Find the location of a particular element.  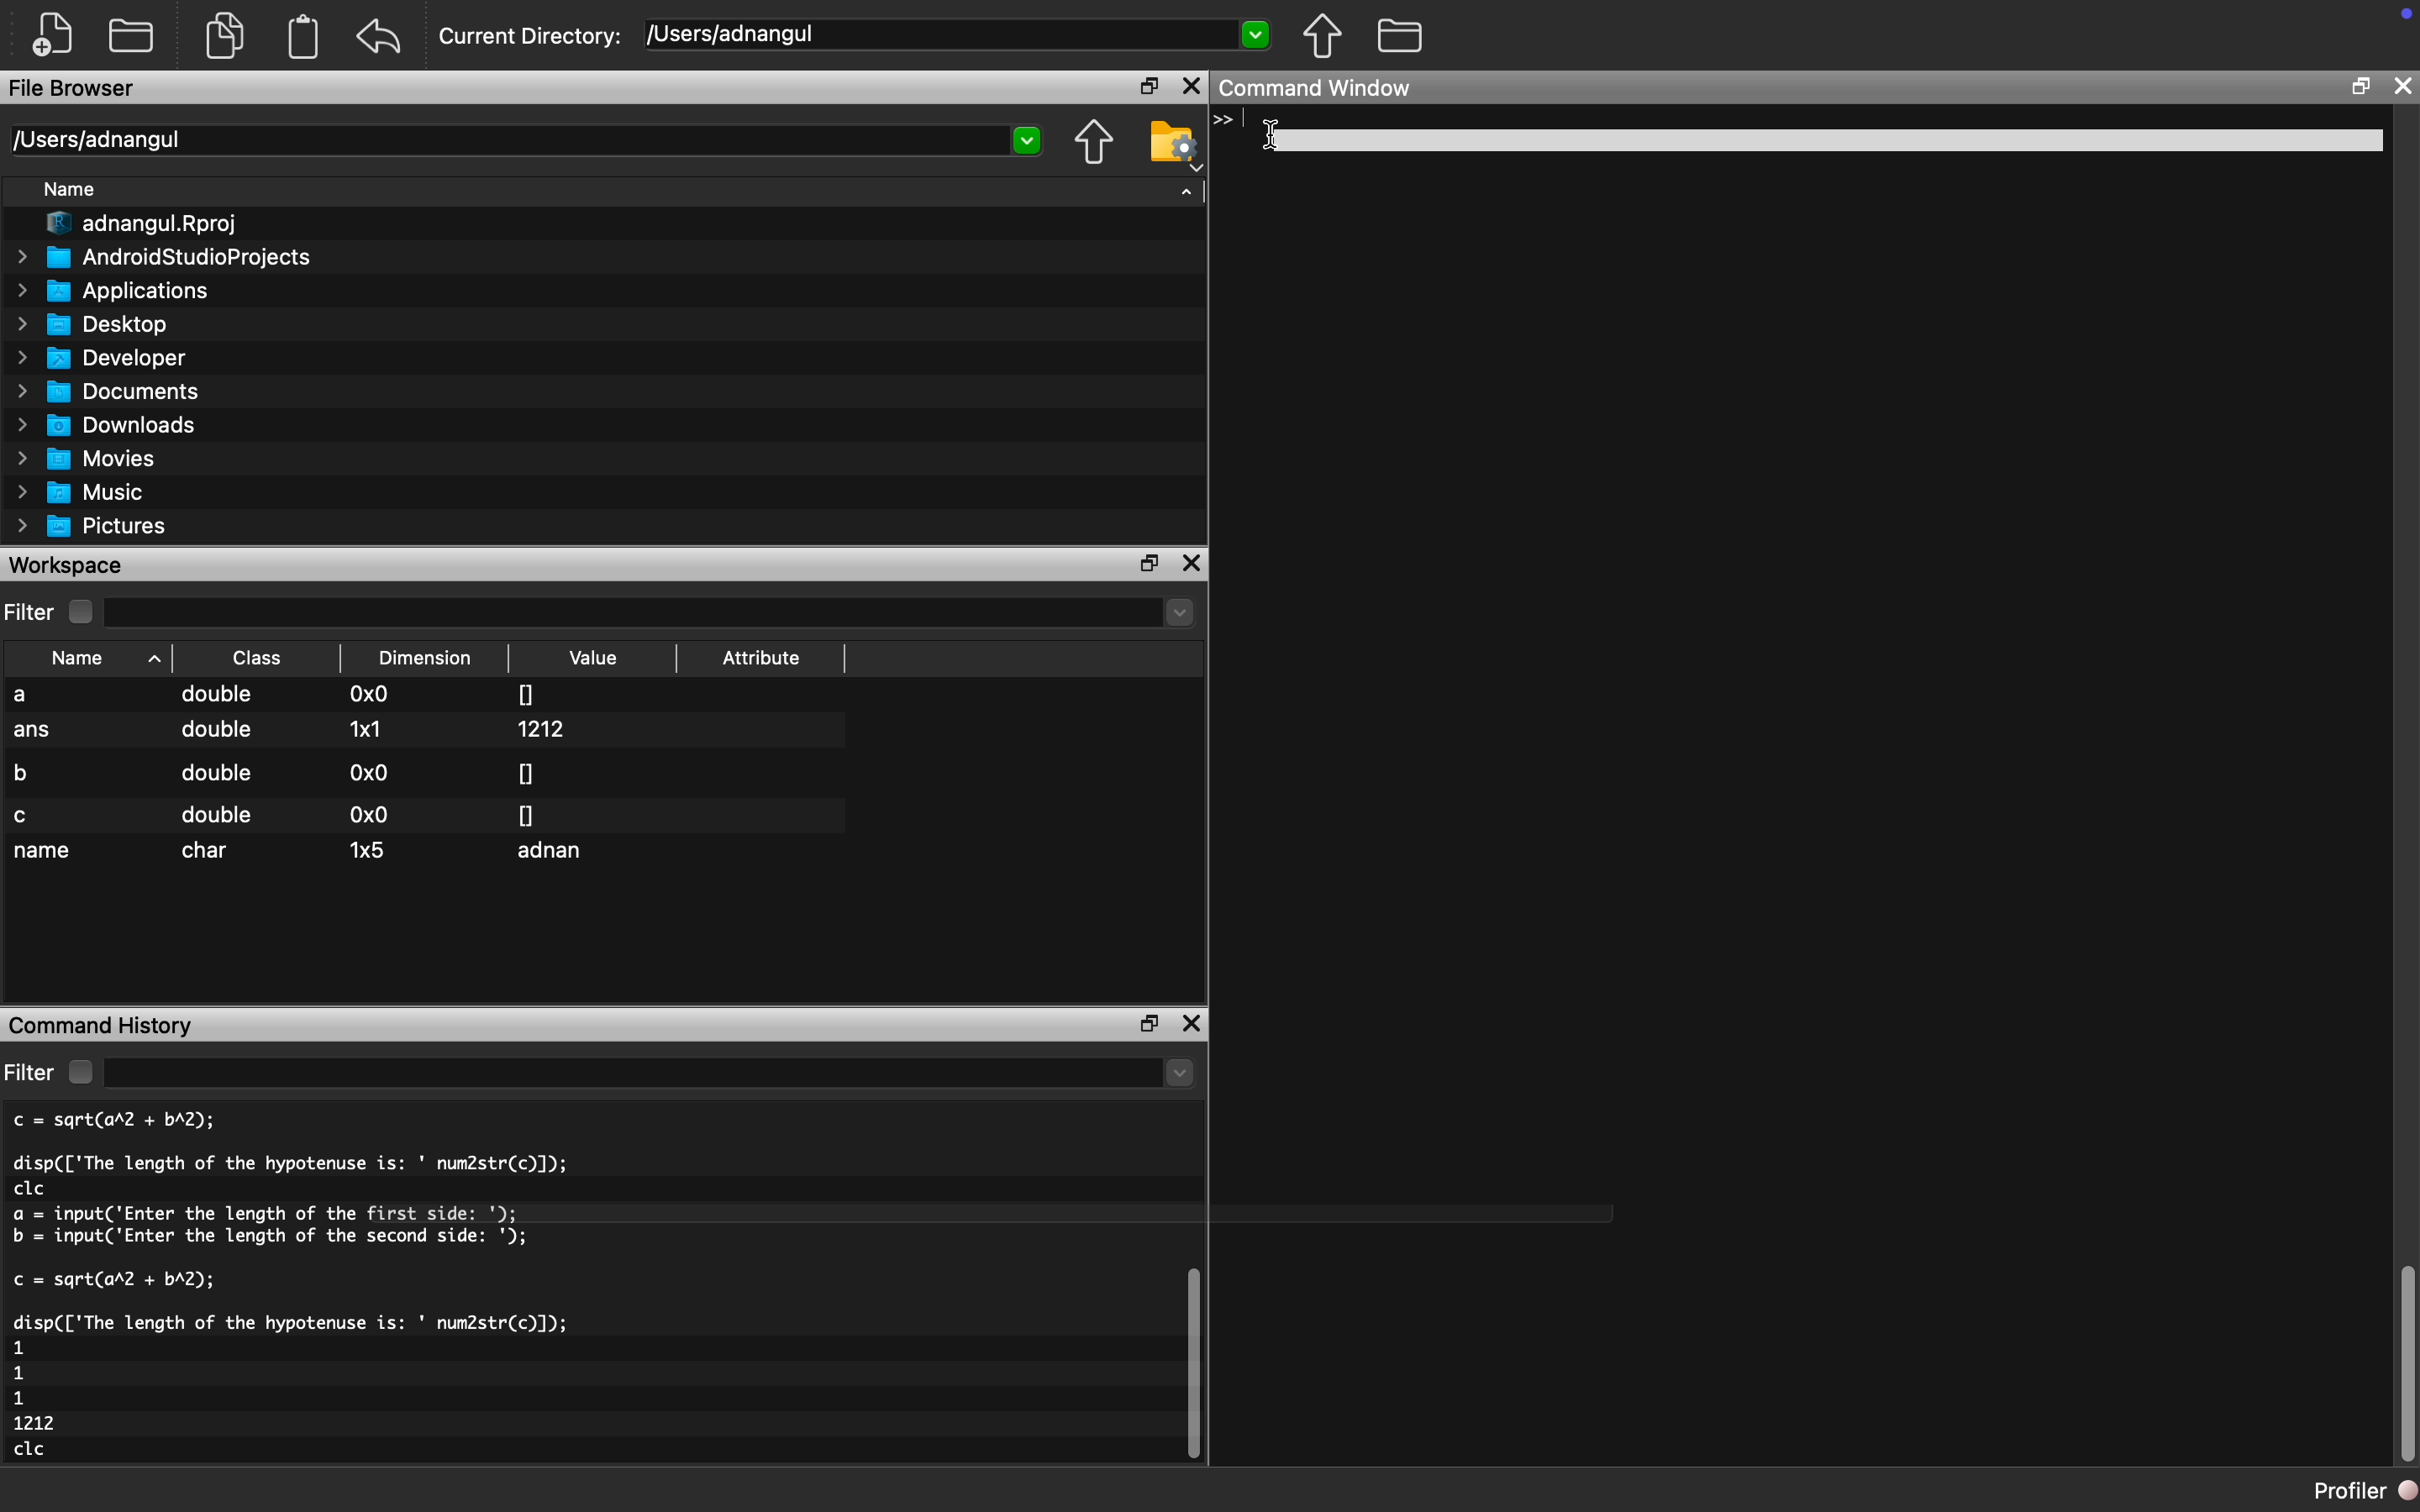

move up is located at coordinates (1093, 144).